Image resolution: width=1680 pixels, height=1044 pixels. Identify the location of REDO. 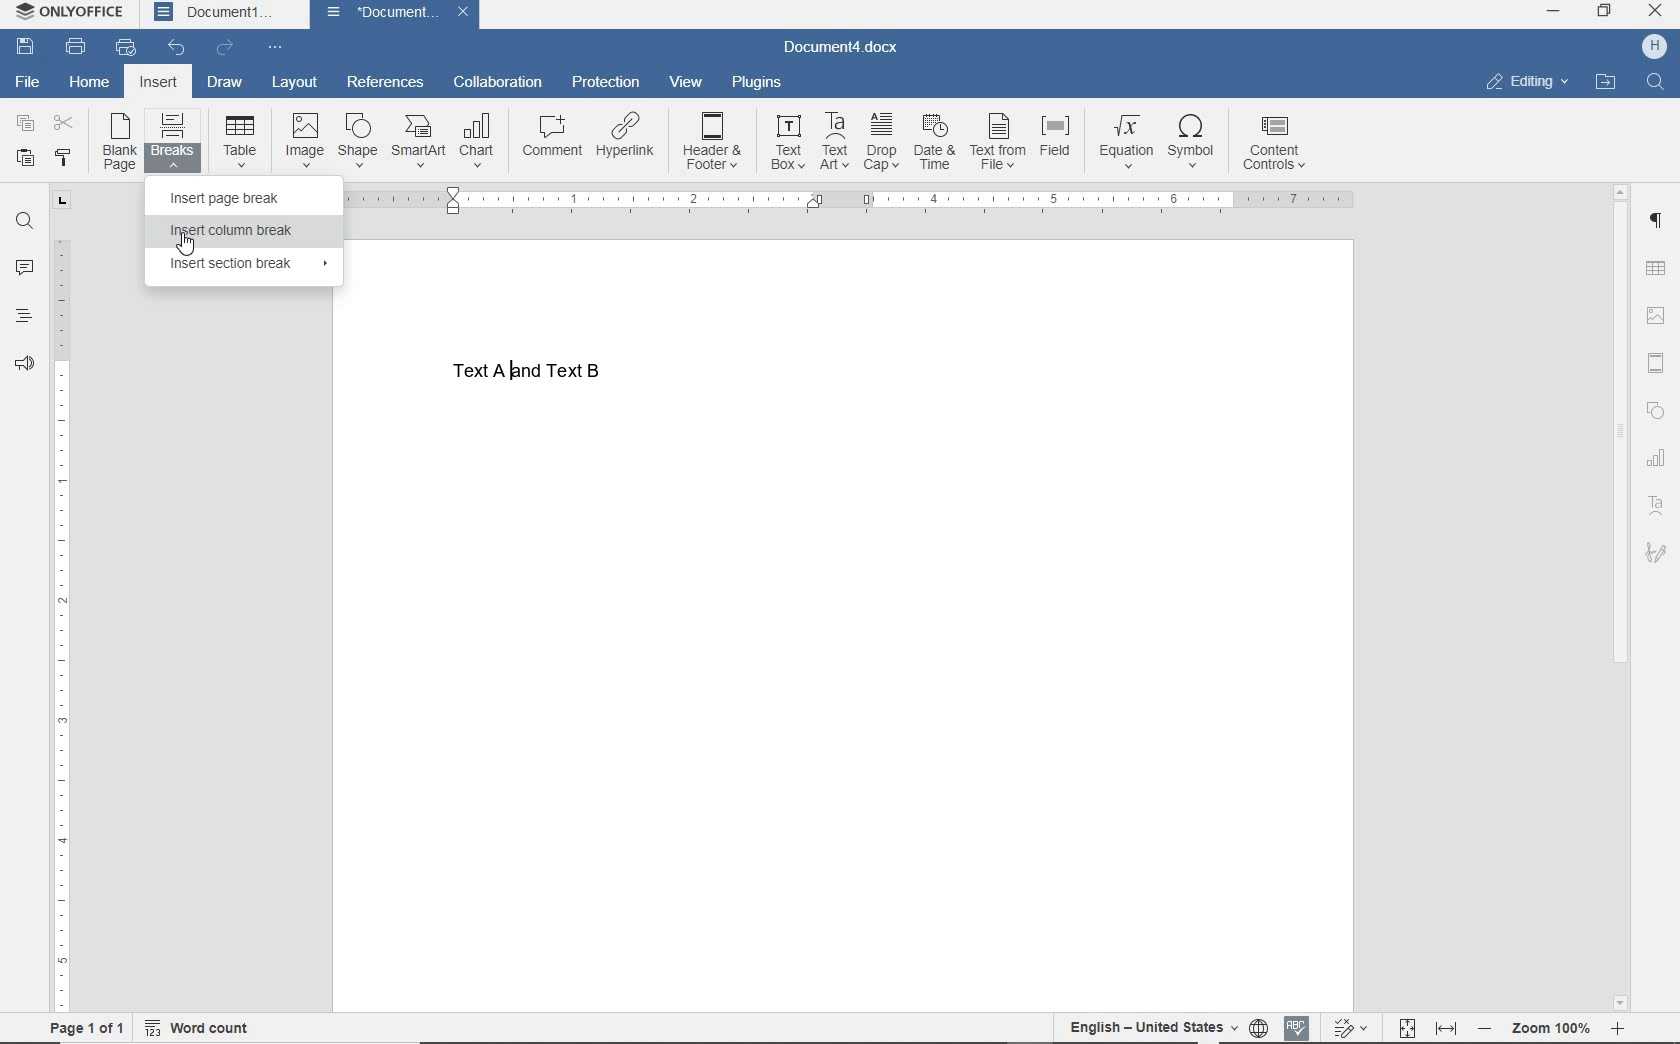
(228, 48).